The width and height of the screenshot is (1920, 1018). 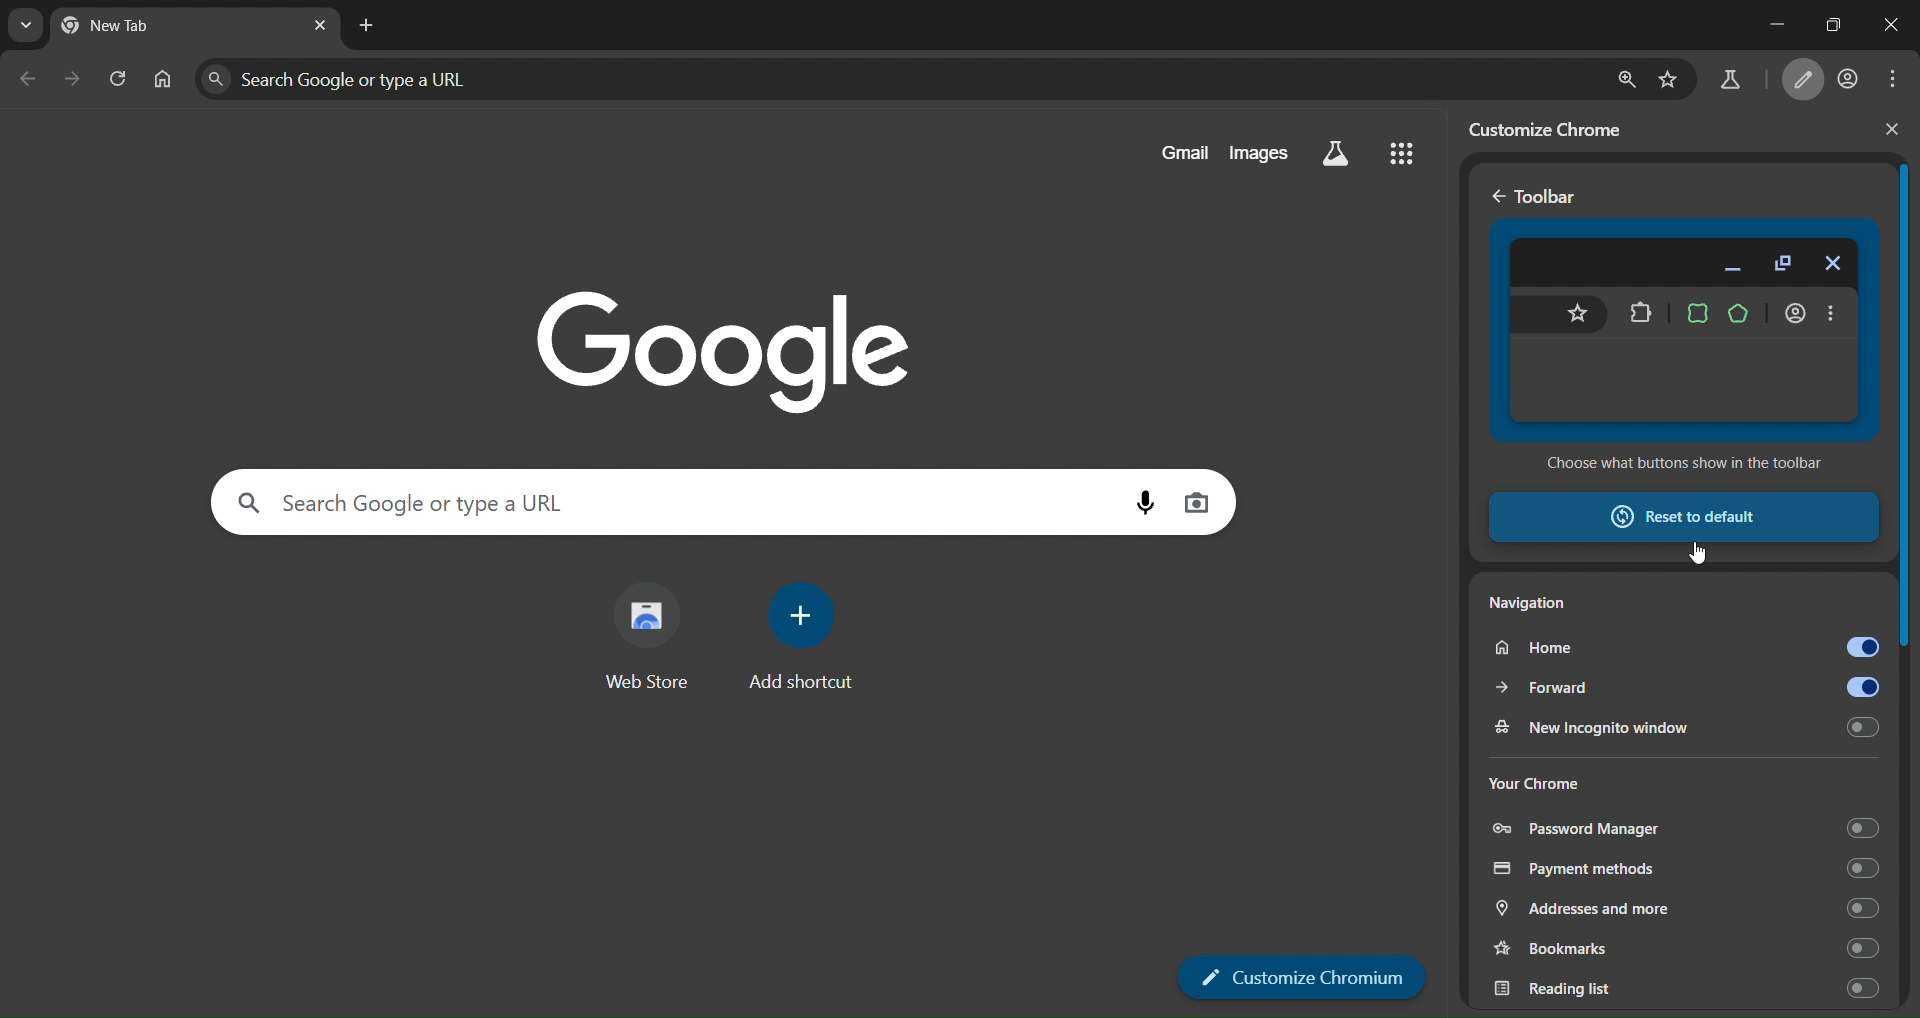 I want to click on gmail, so click(x=1177, y=153).